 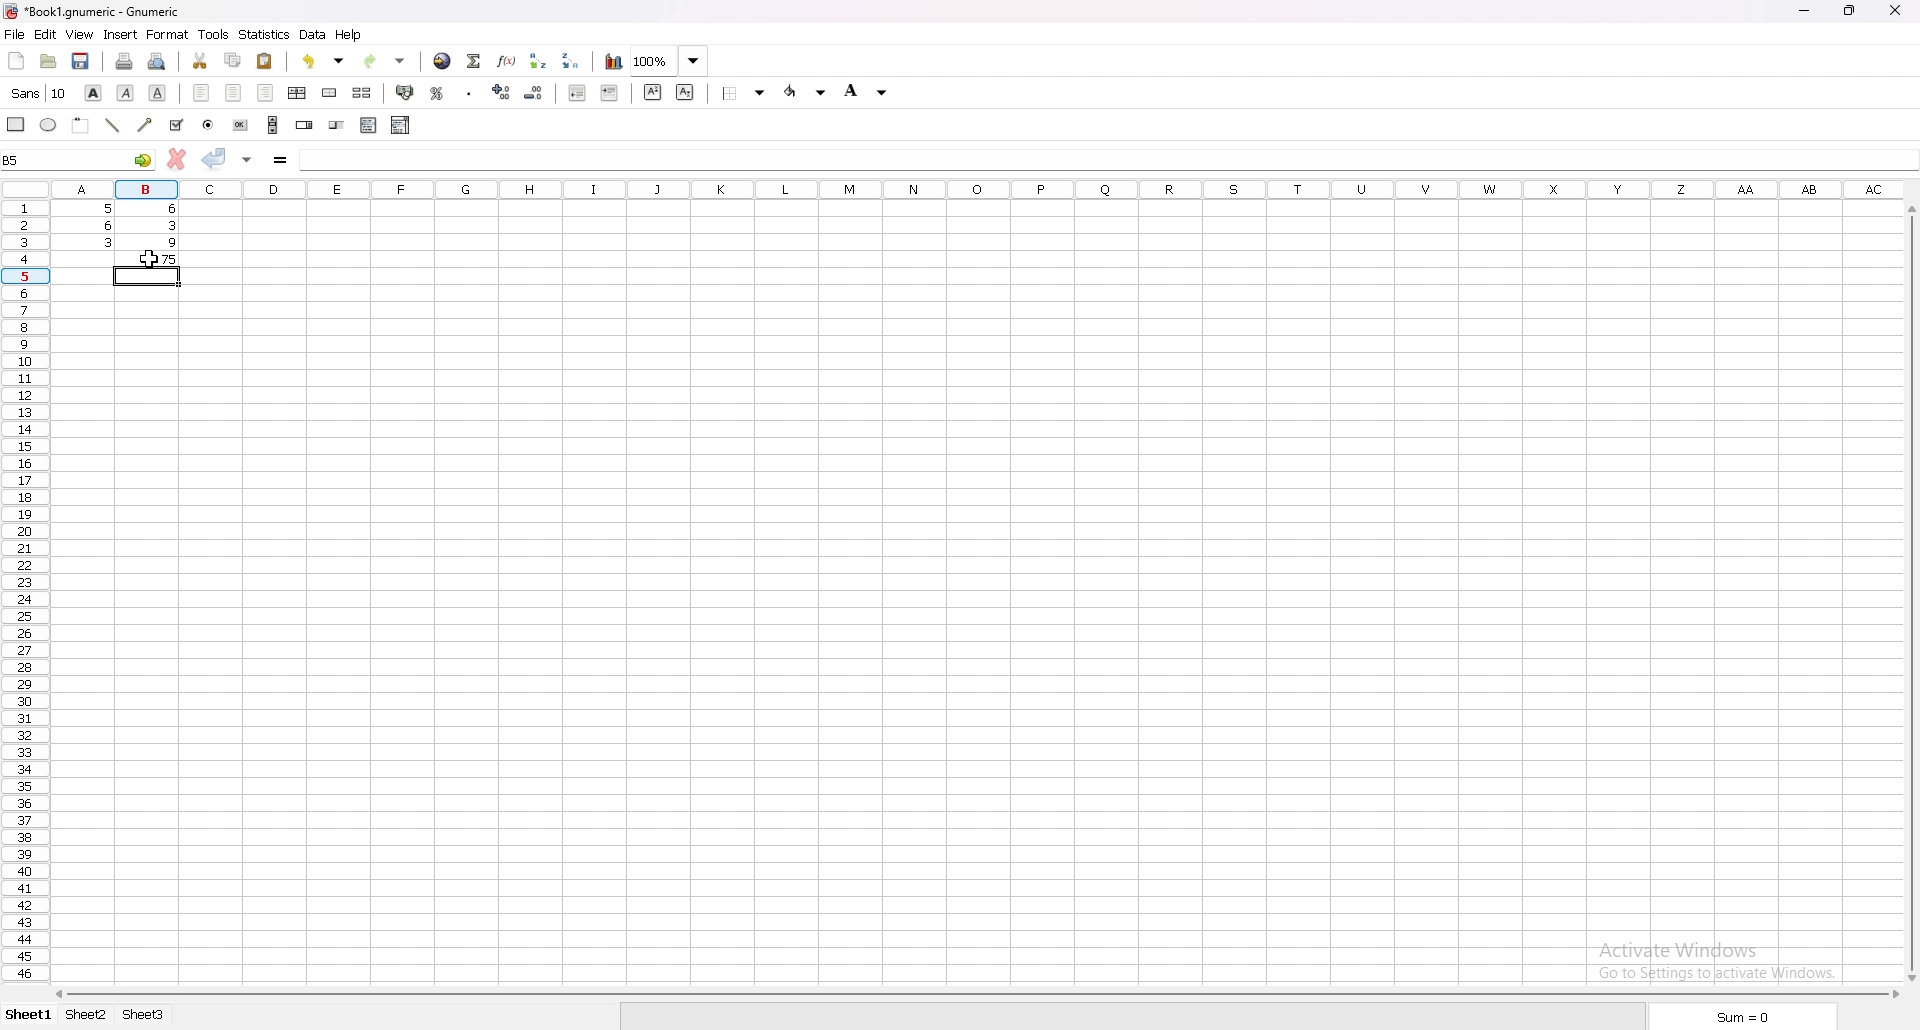 I want to click on italic, so click(x=125, y=94).